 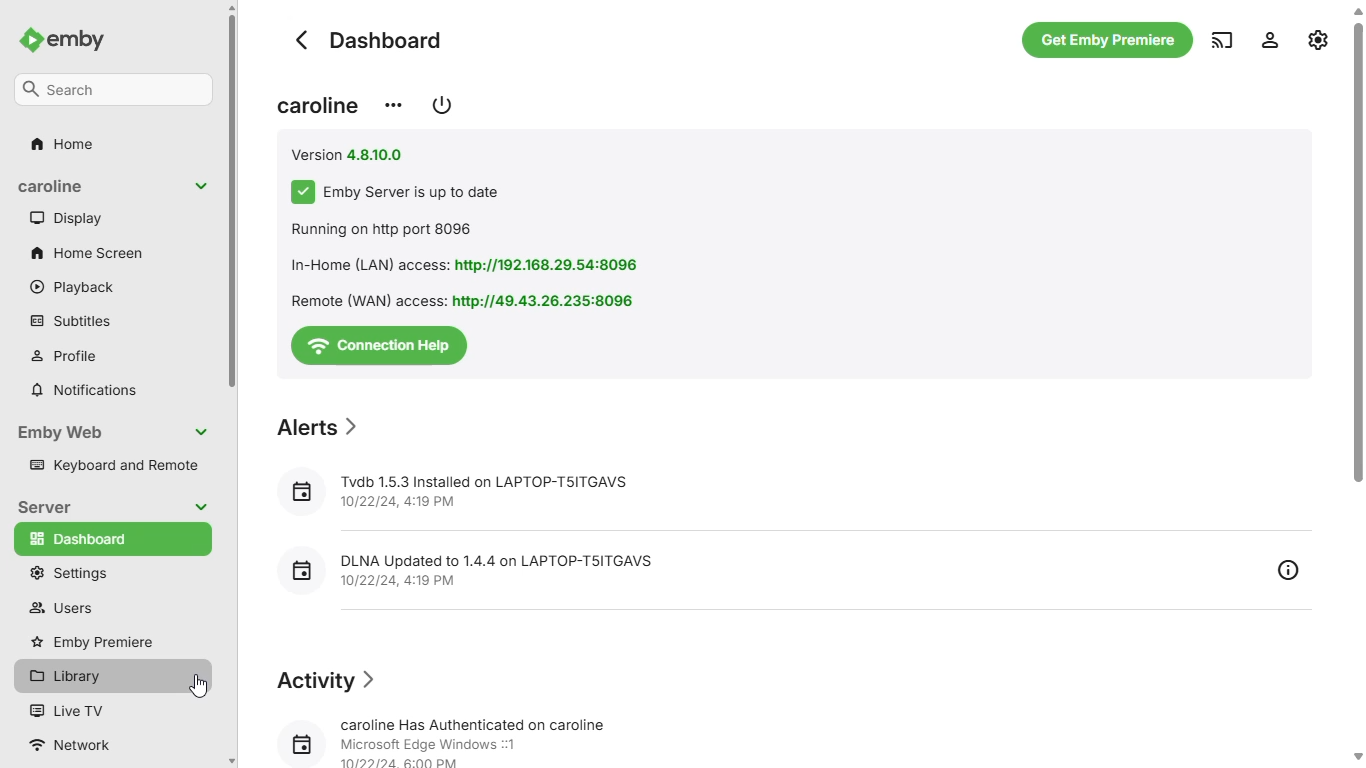 What do you see at coordinates (370, 39) in the screenshot?
I see `dashboard` at bounding box center [370, 39].